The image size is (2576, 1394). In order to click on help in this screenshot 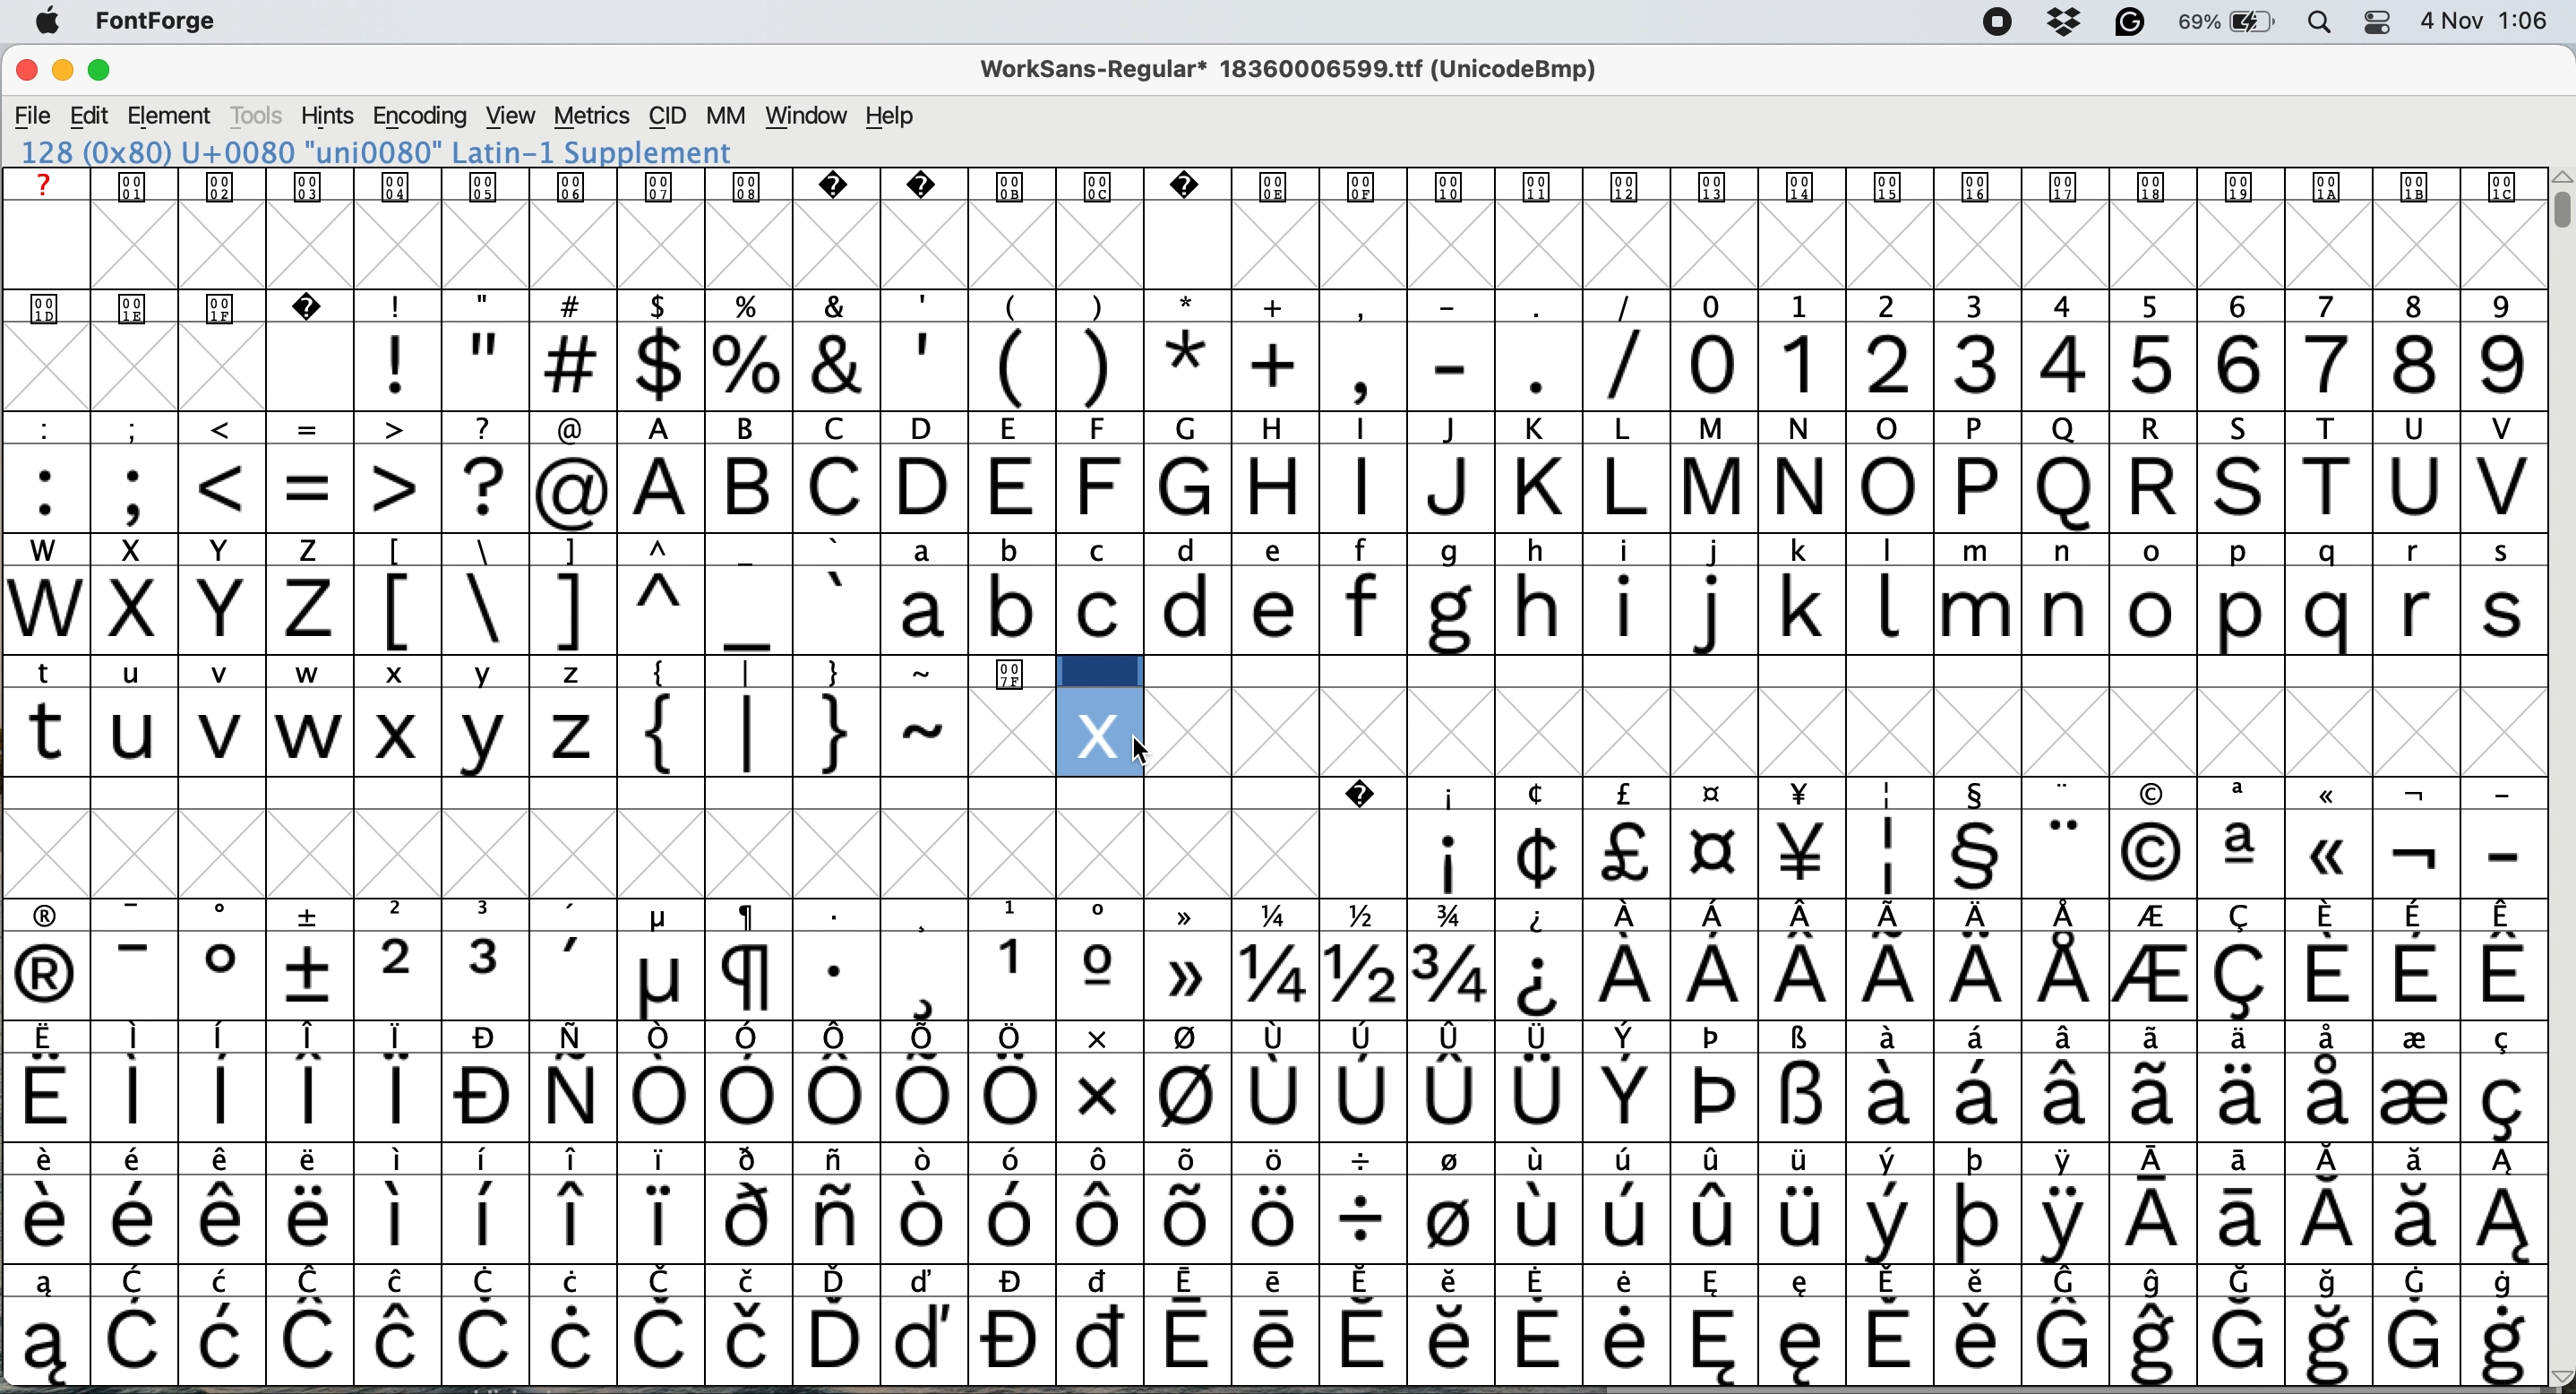, I will do `click(892, 117)`.